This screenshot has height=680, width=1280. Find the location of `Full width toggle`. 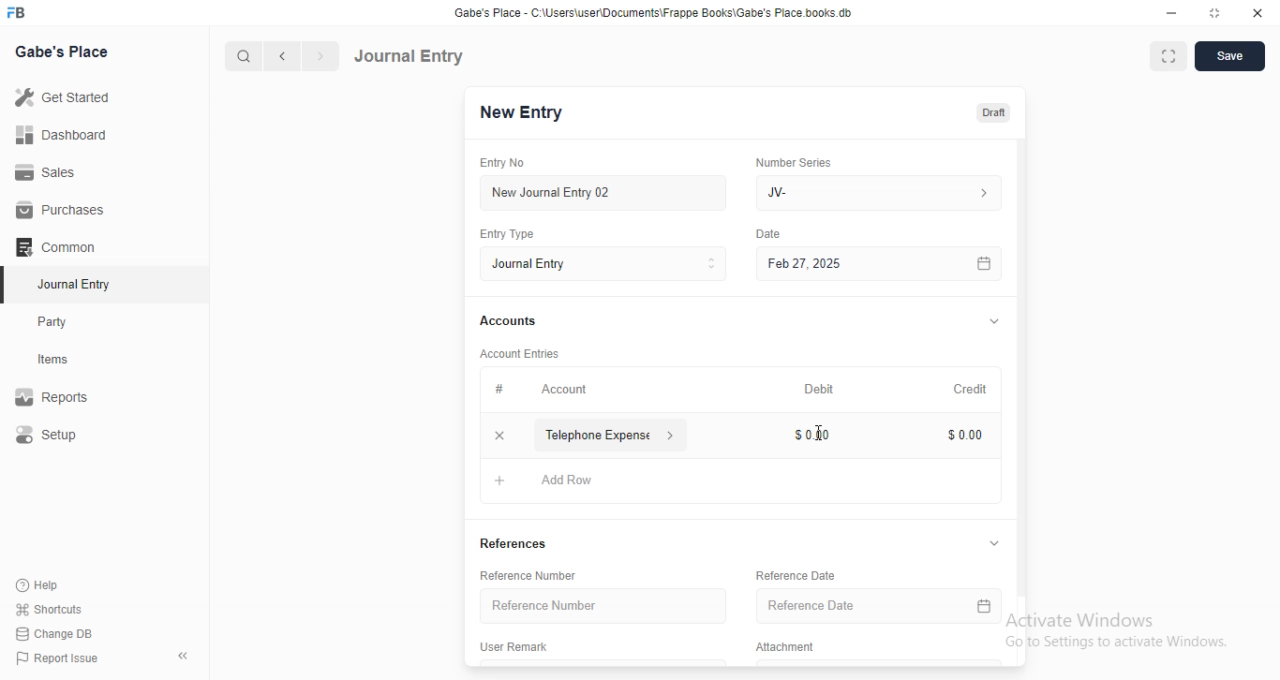

Full width toggle is located at coordinates (1171, 56).